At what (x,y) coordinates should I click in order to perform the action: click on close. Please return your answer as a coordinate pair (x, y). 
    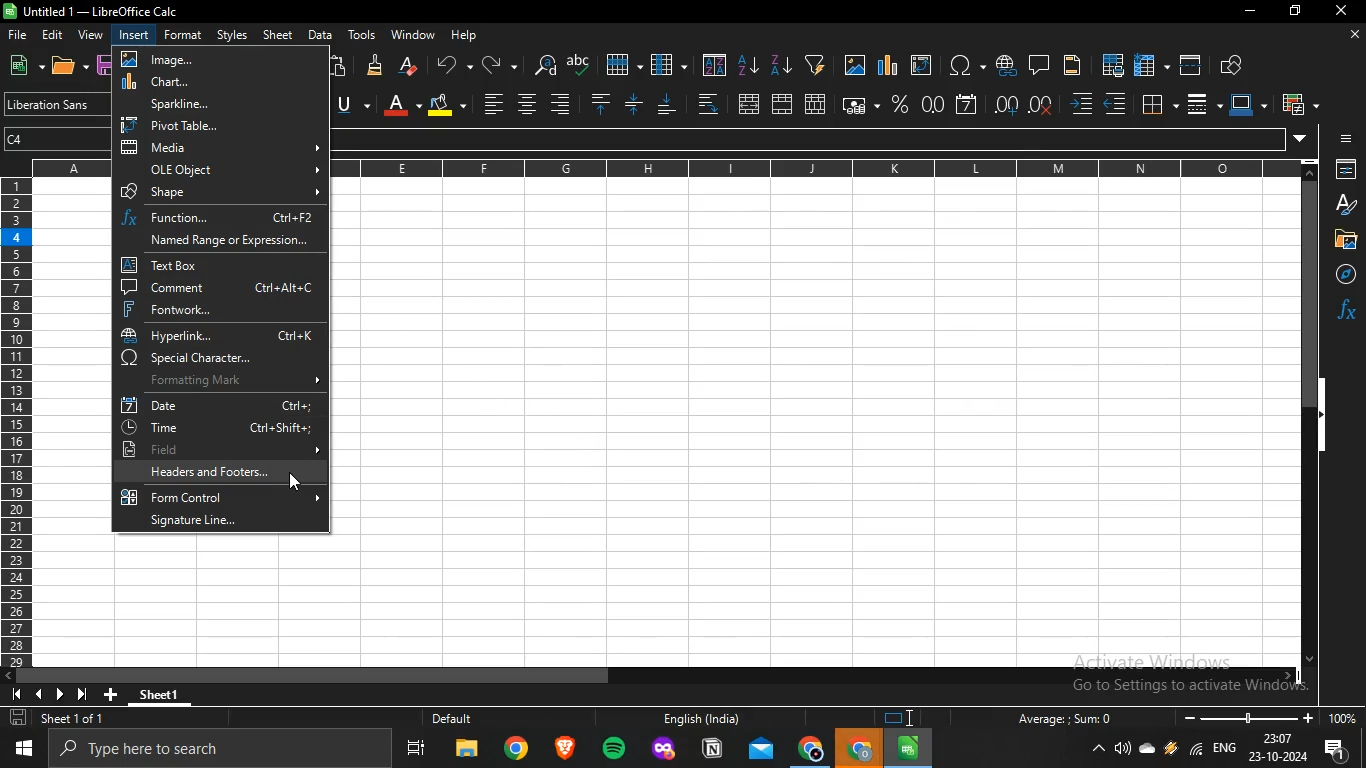
    Looking at the image, I should click on (1343, 13).